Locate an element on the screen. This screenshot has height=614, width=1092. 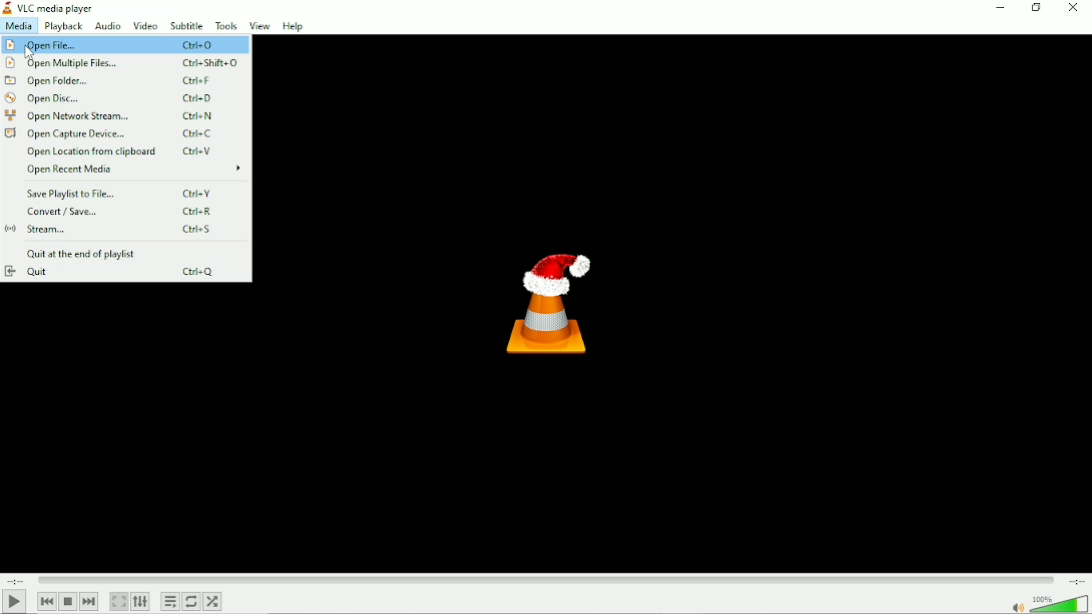
Quit at the end of playlist is located at coordinates (81, 254).